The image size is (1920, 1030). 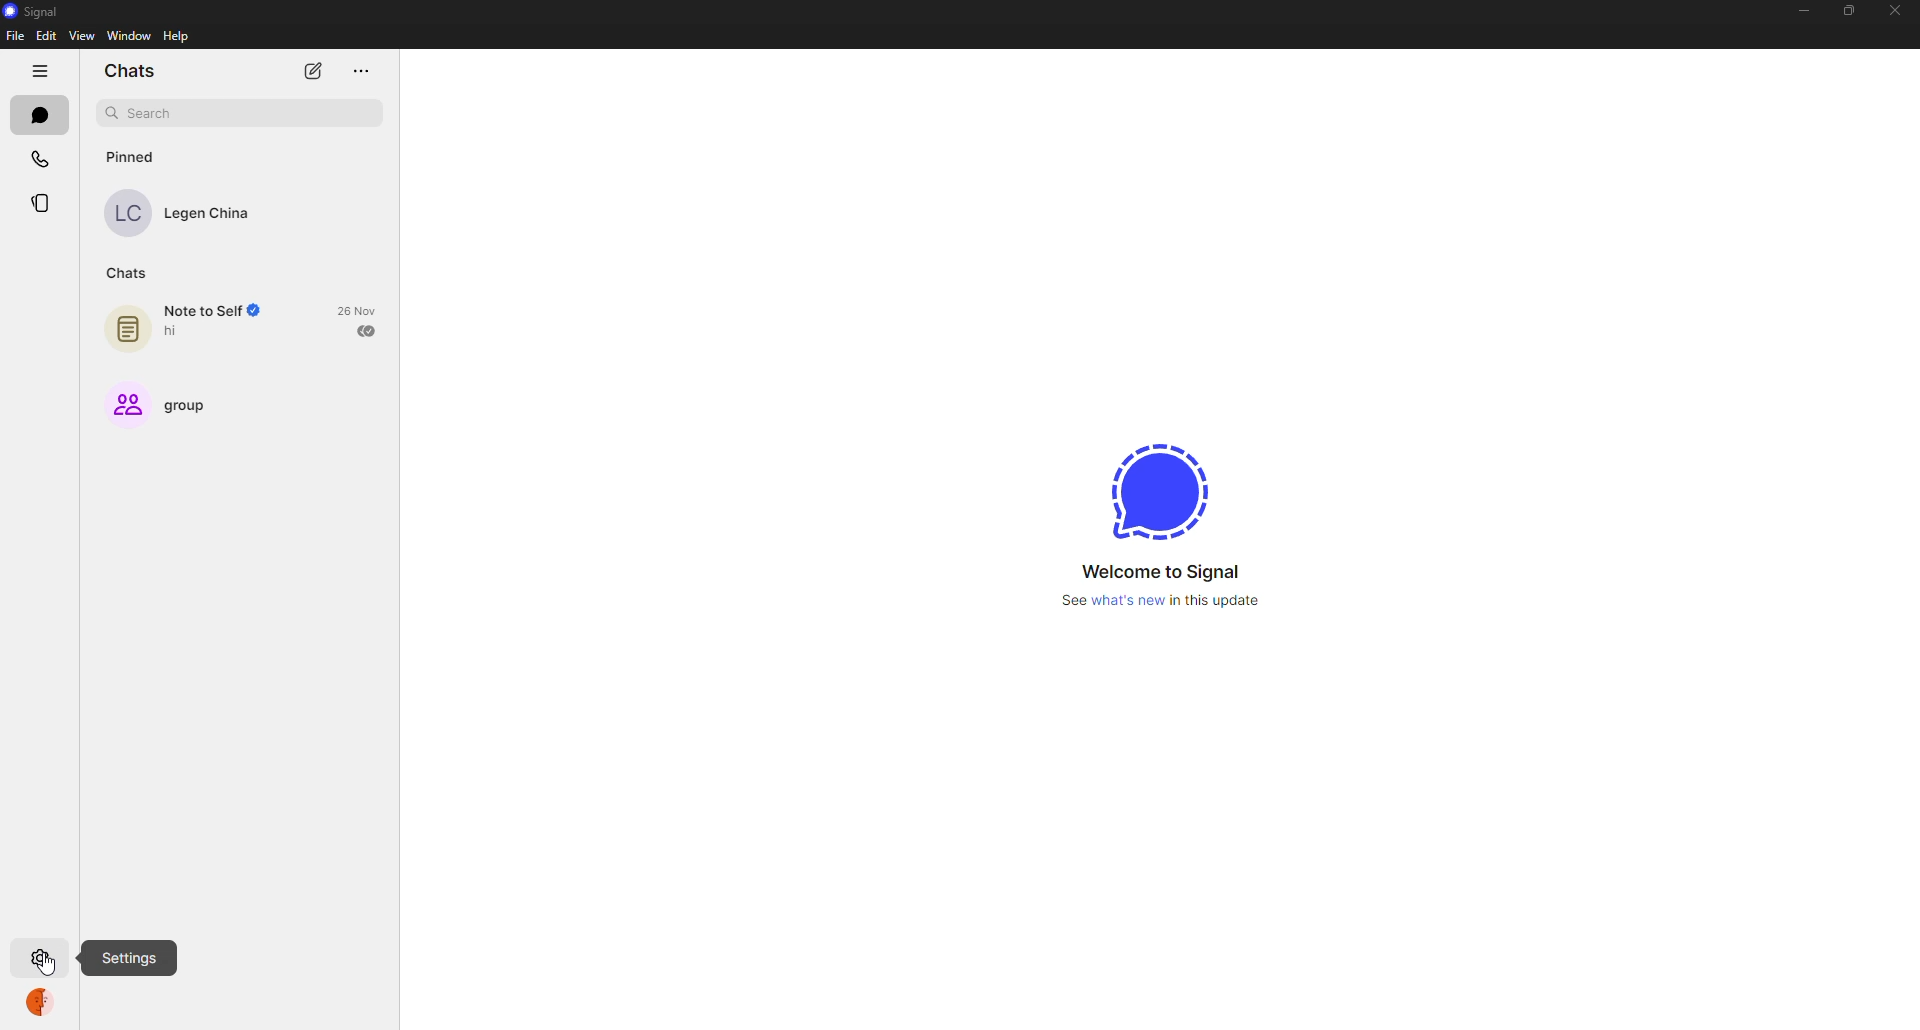 I want to click on group, so click(x=166, y=408).